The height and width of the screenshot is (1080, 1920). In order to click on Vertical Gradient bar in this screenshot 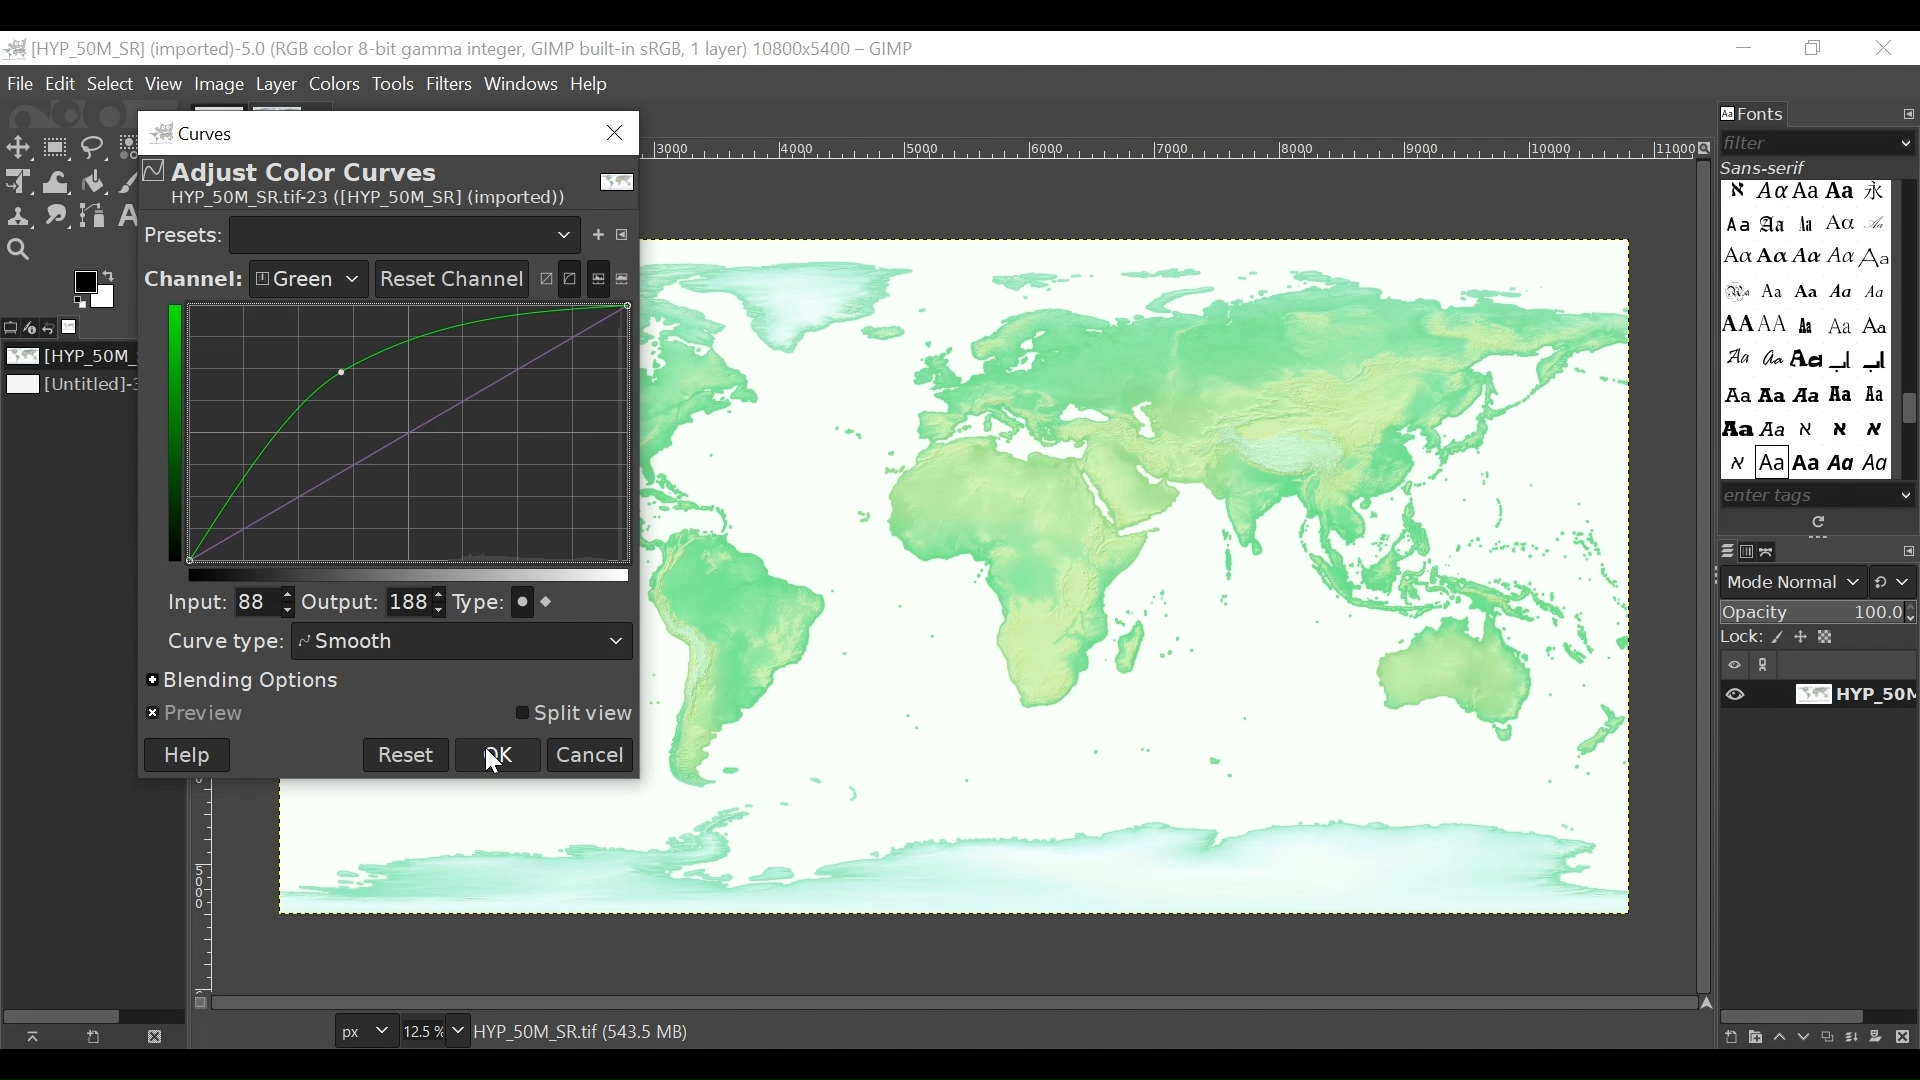, I will do `click(170, 431)`.